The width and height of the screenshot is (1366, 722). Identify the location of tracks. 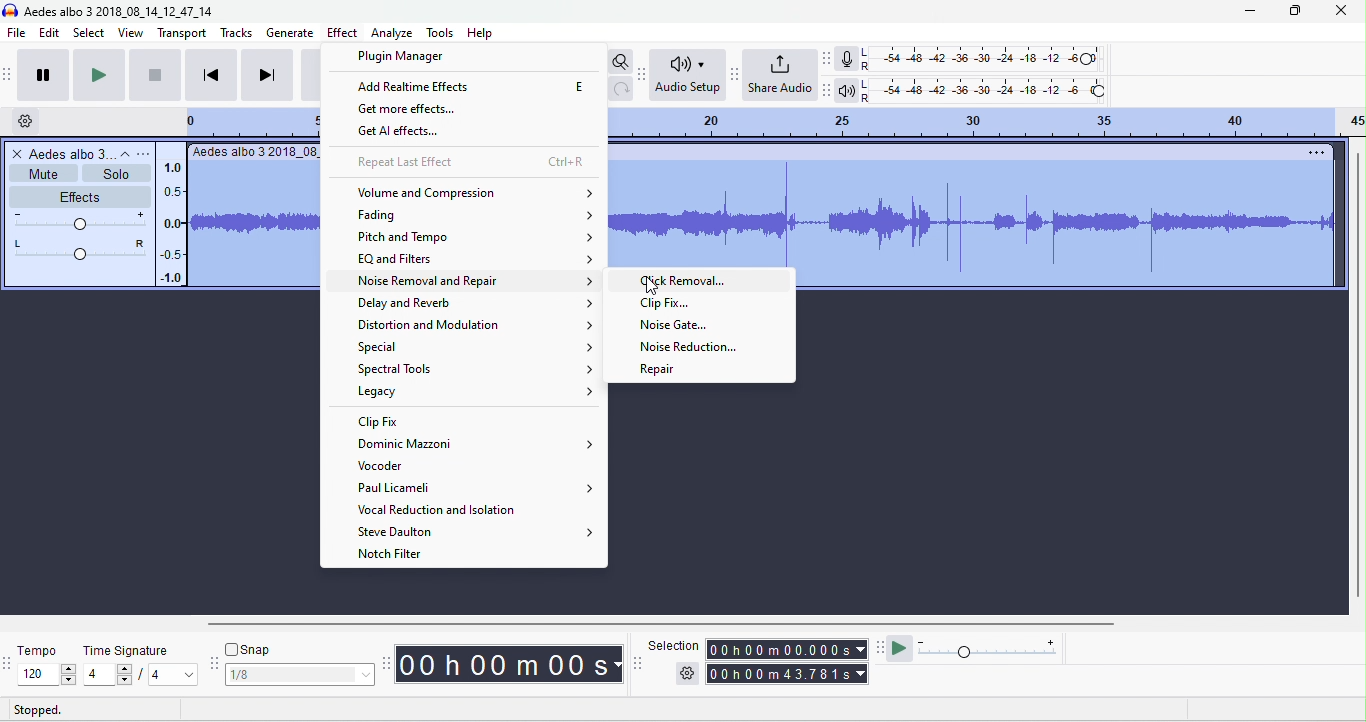
(236, 34).